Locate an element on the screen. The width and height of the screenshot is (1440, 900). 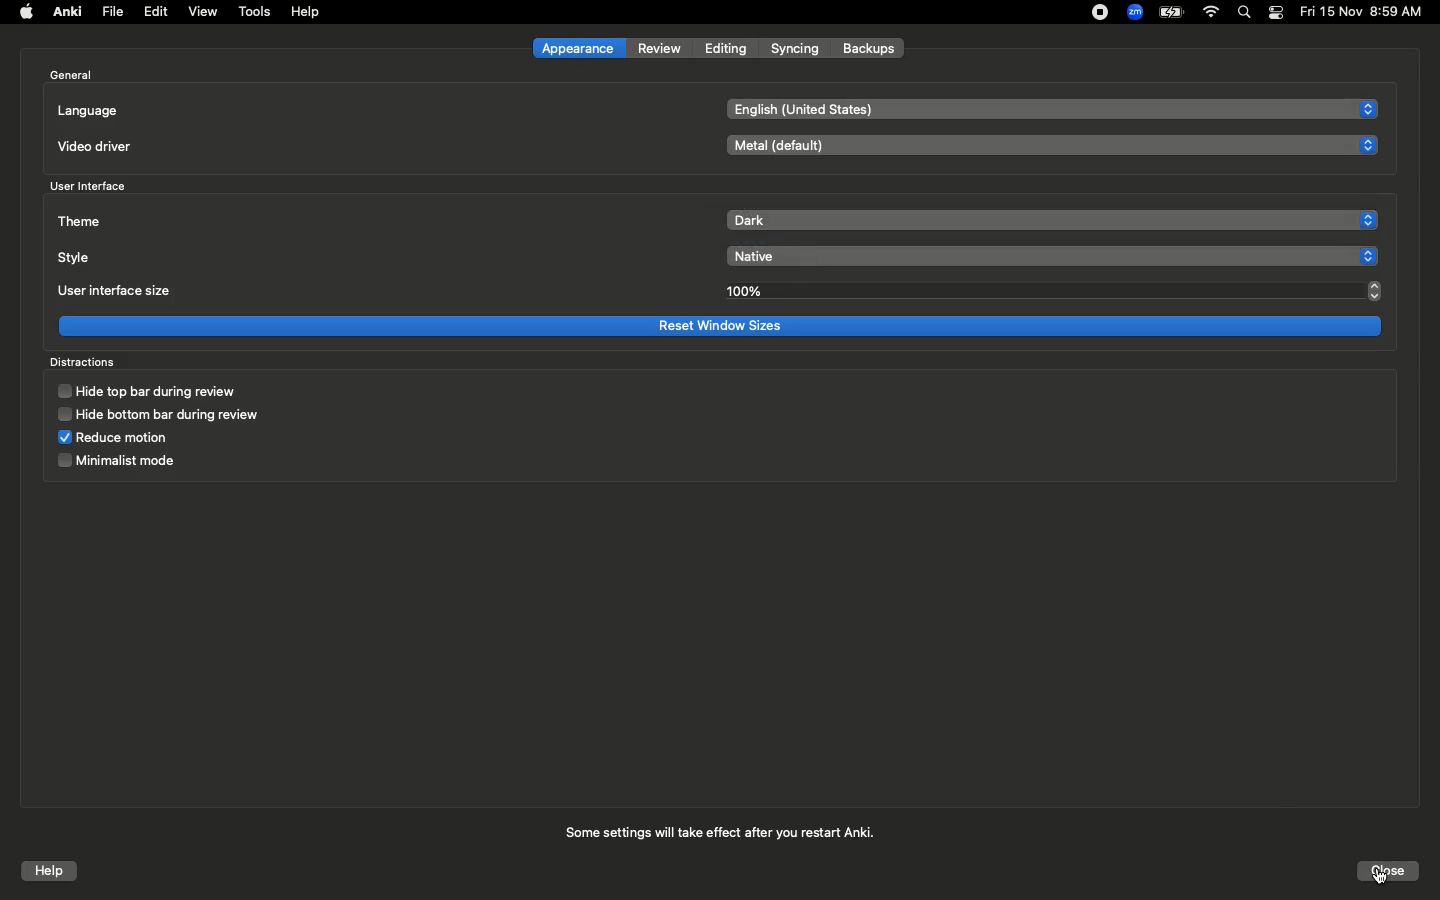
Zoom is located at coordinates (1134, 13).